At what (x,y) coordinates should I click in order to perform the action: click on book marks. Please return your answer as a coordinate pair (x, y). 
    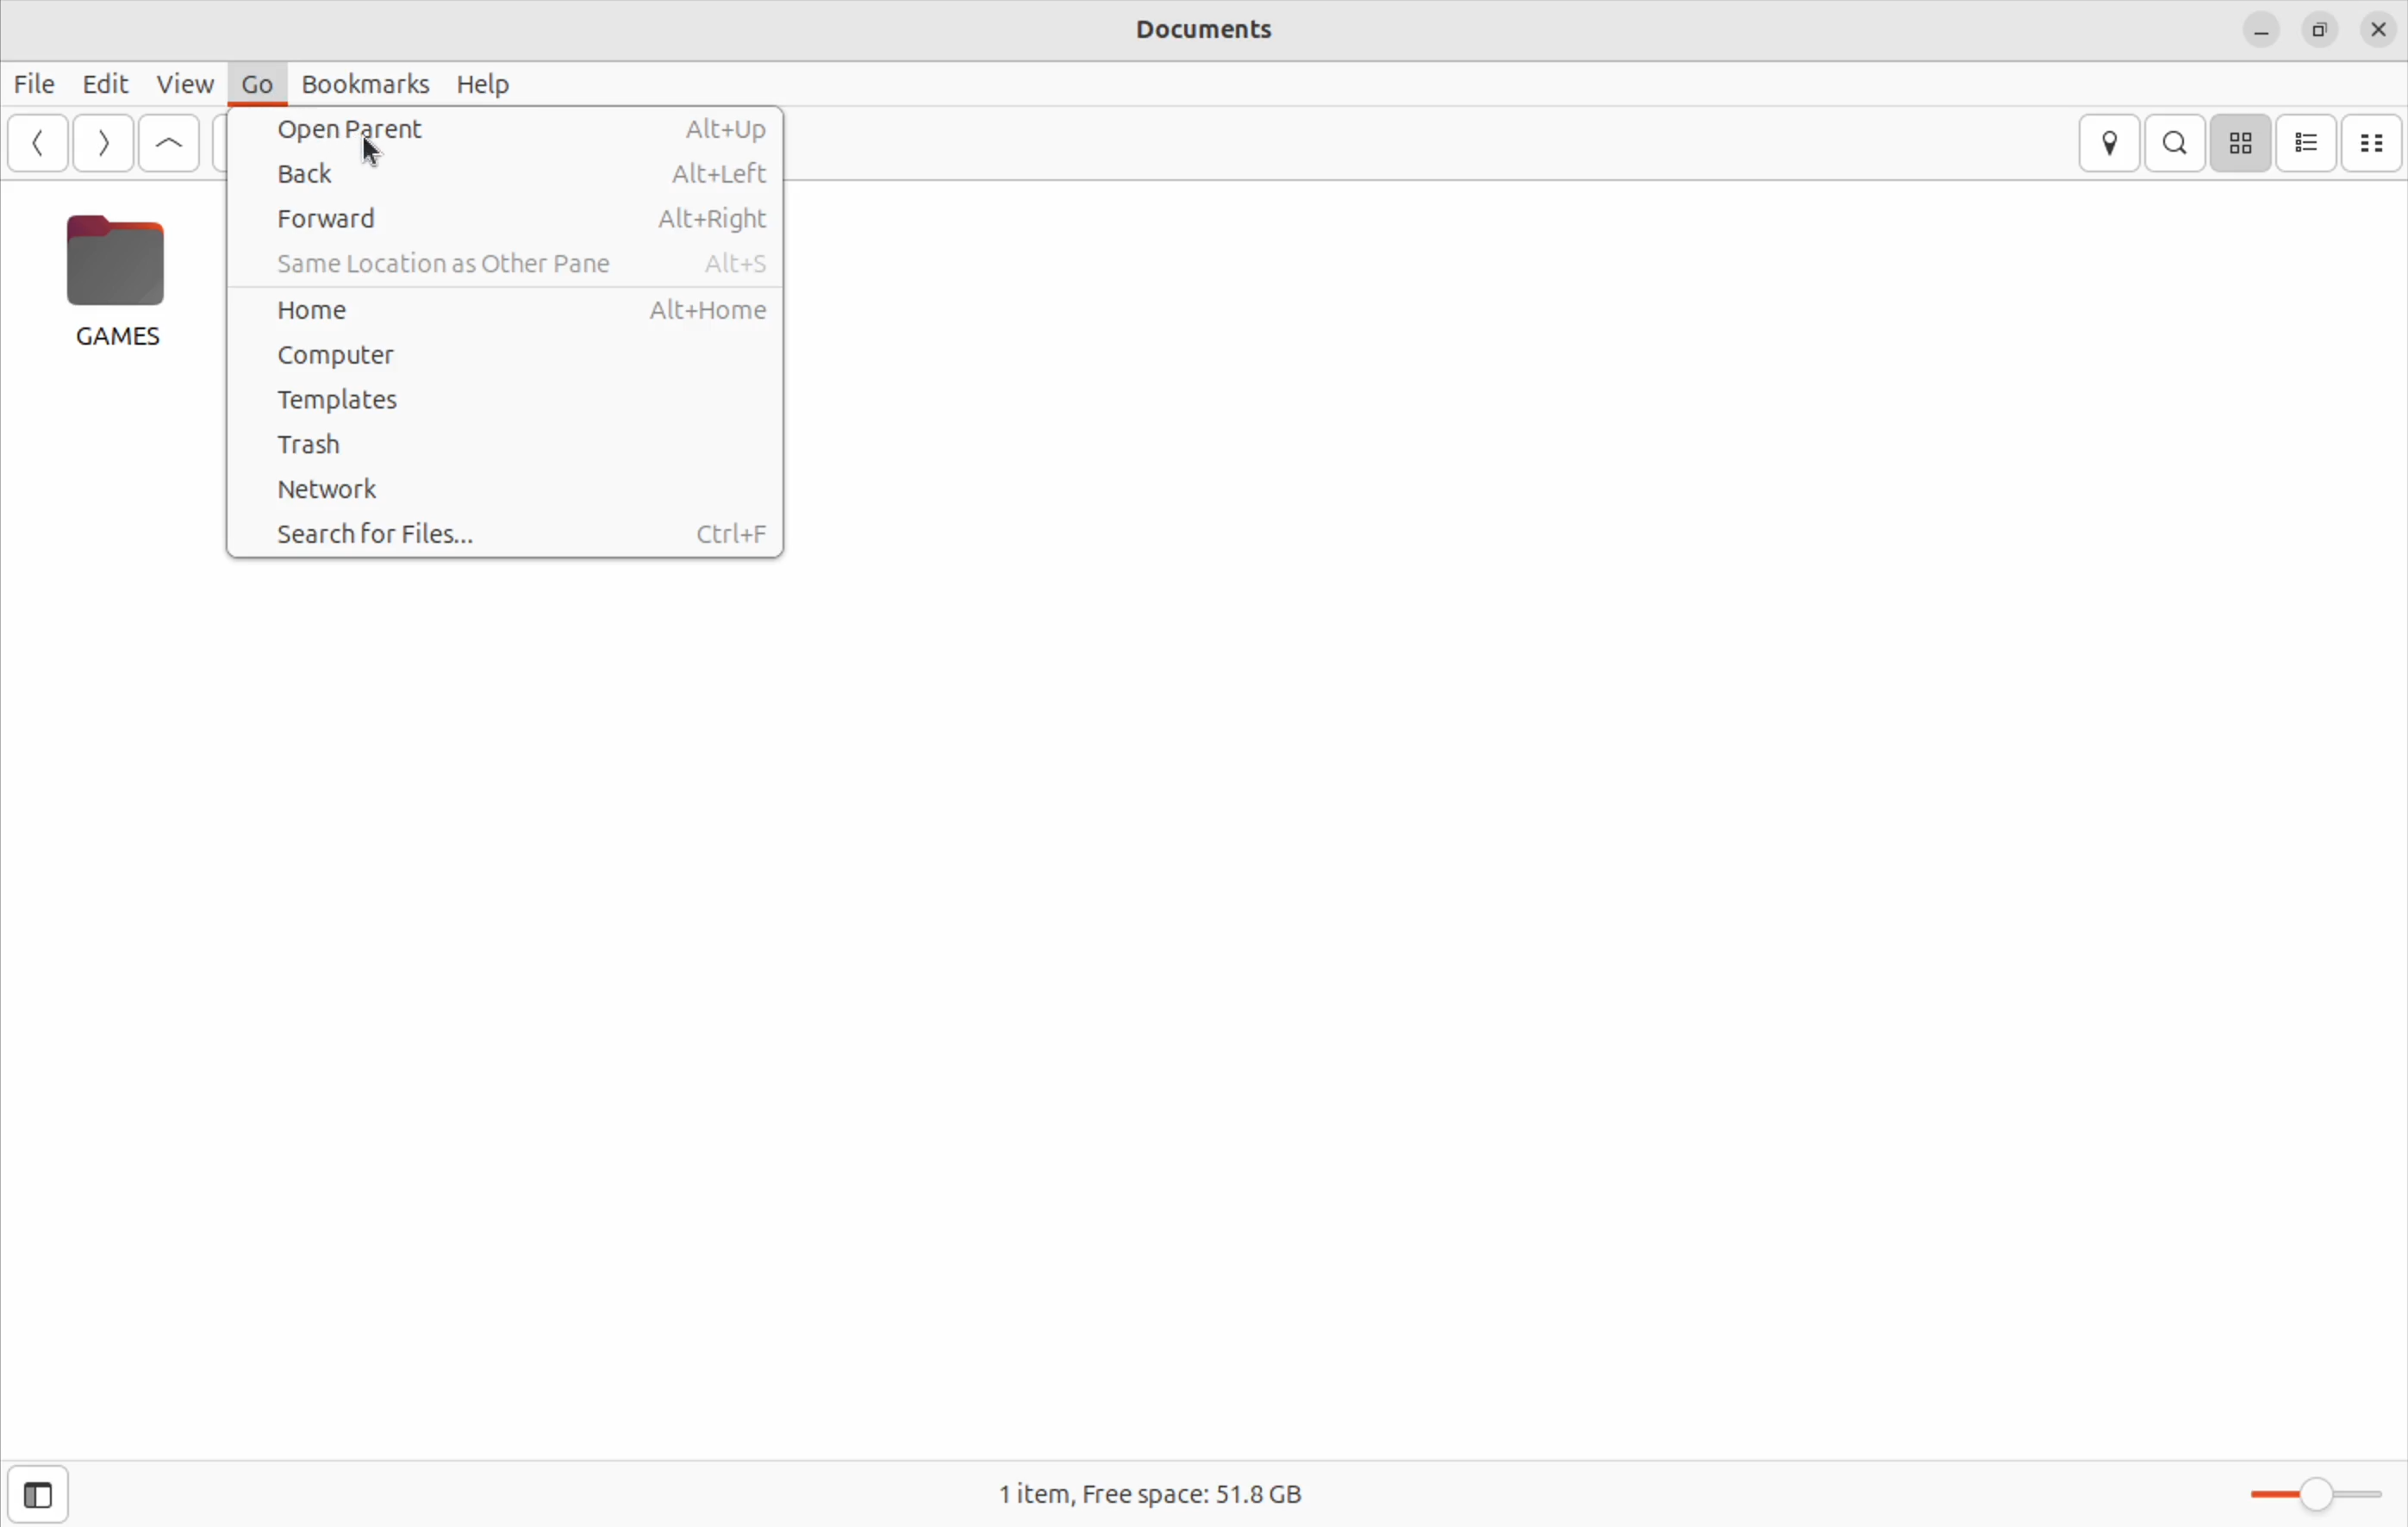
    Looking at the image, I should click on (363, 85).